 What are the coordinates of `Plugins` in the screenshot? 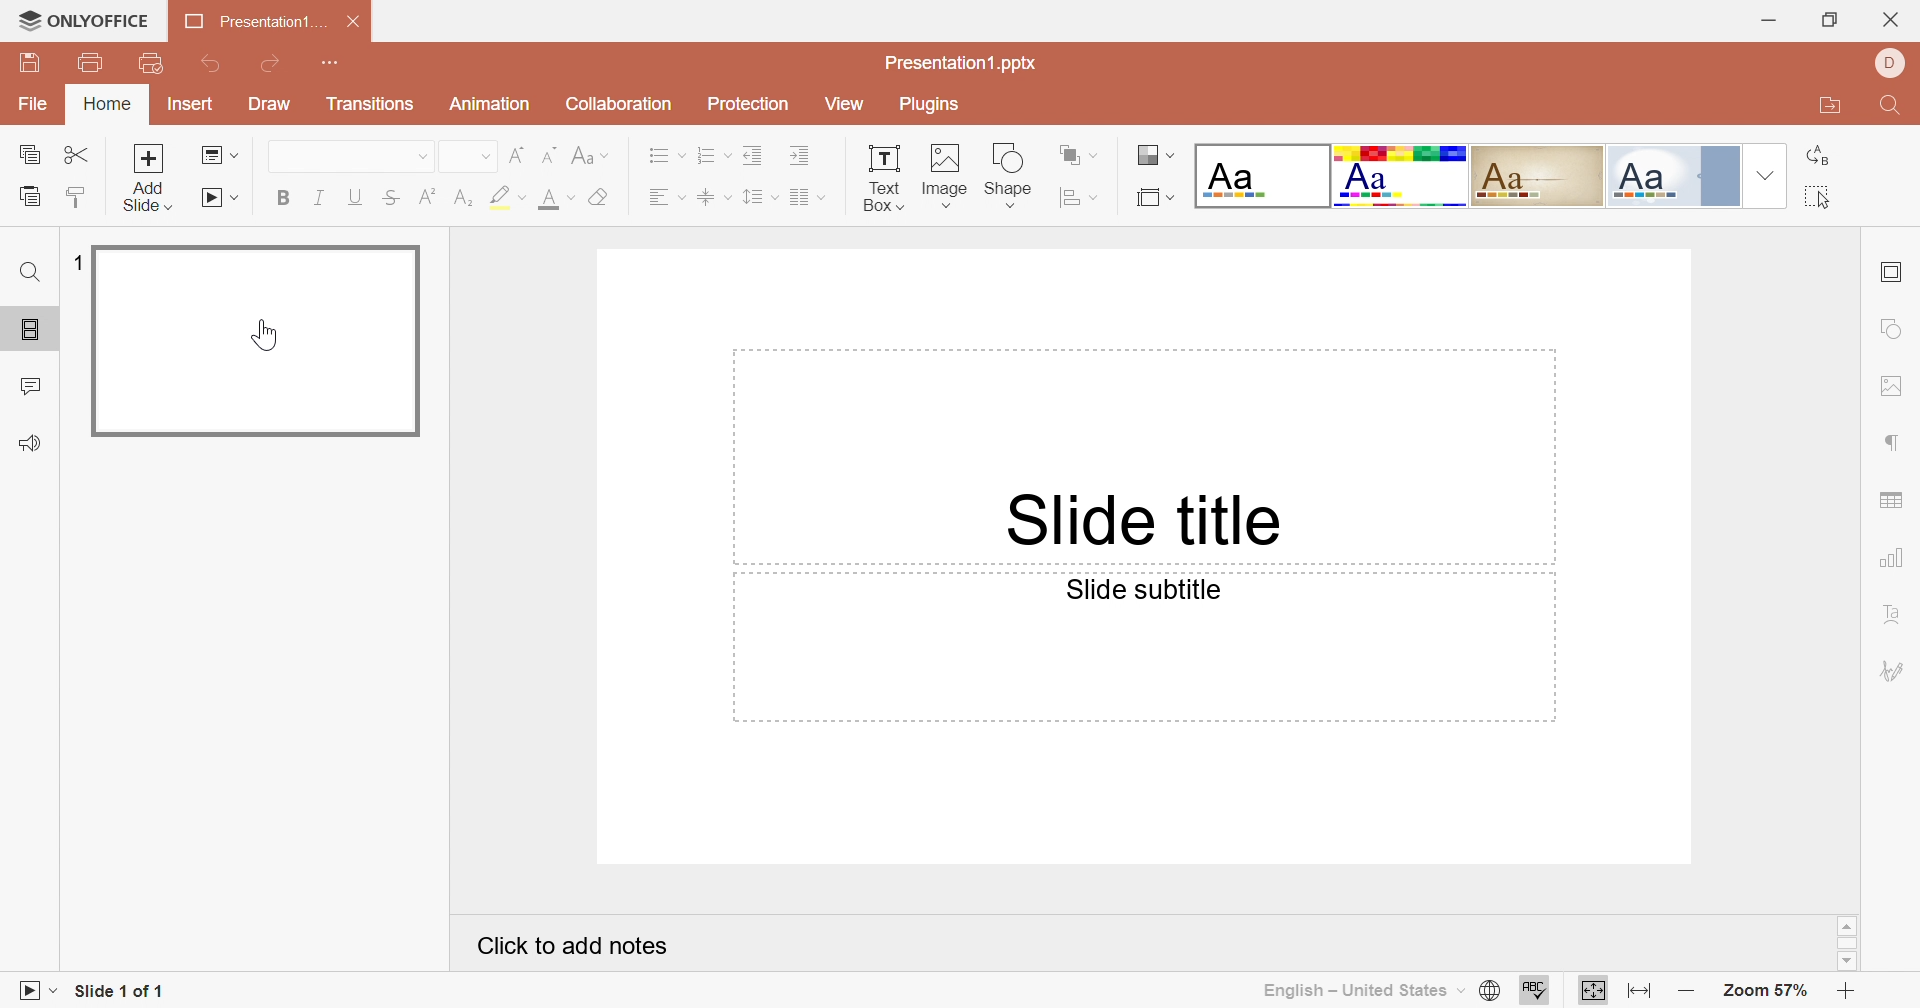 It's located at (938, 106).